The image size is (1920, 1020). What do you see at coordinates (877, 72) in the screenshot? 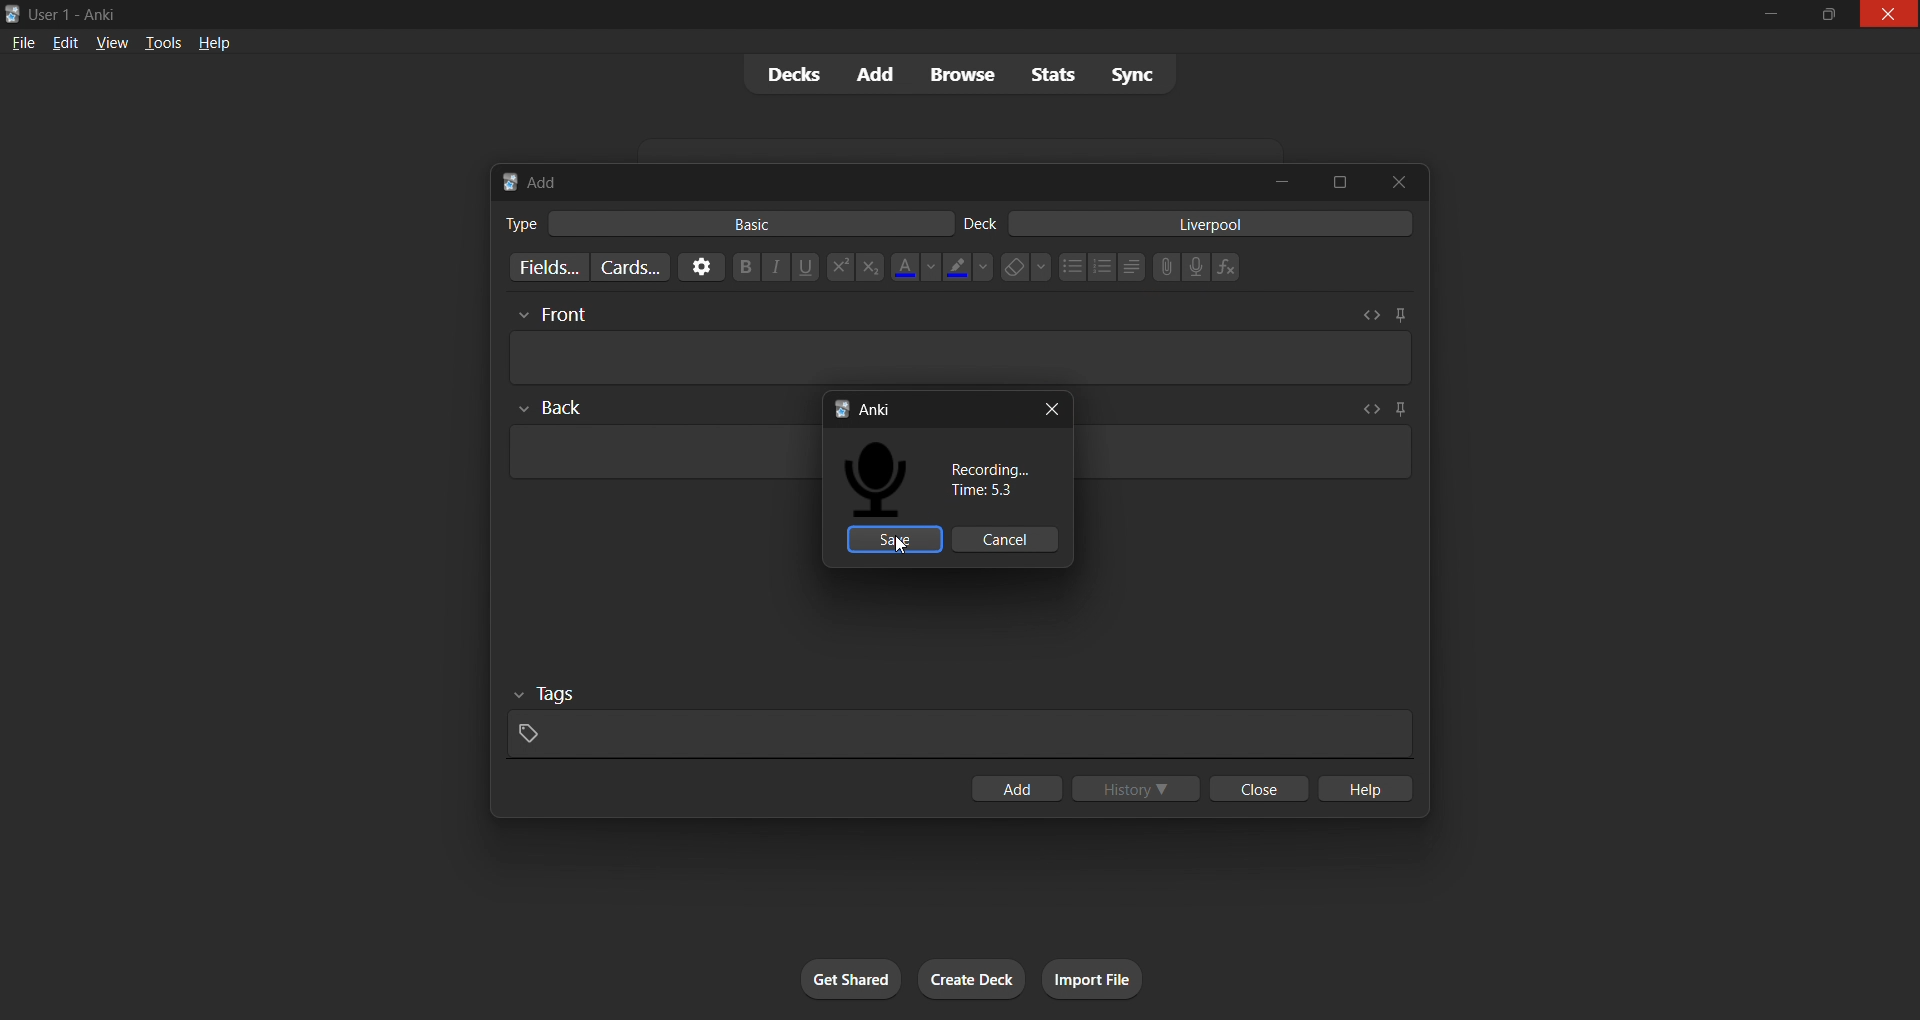
I see `add` at bounding box center [877, 72].